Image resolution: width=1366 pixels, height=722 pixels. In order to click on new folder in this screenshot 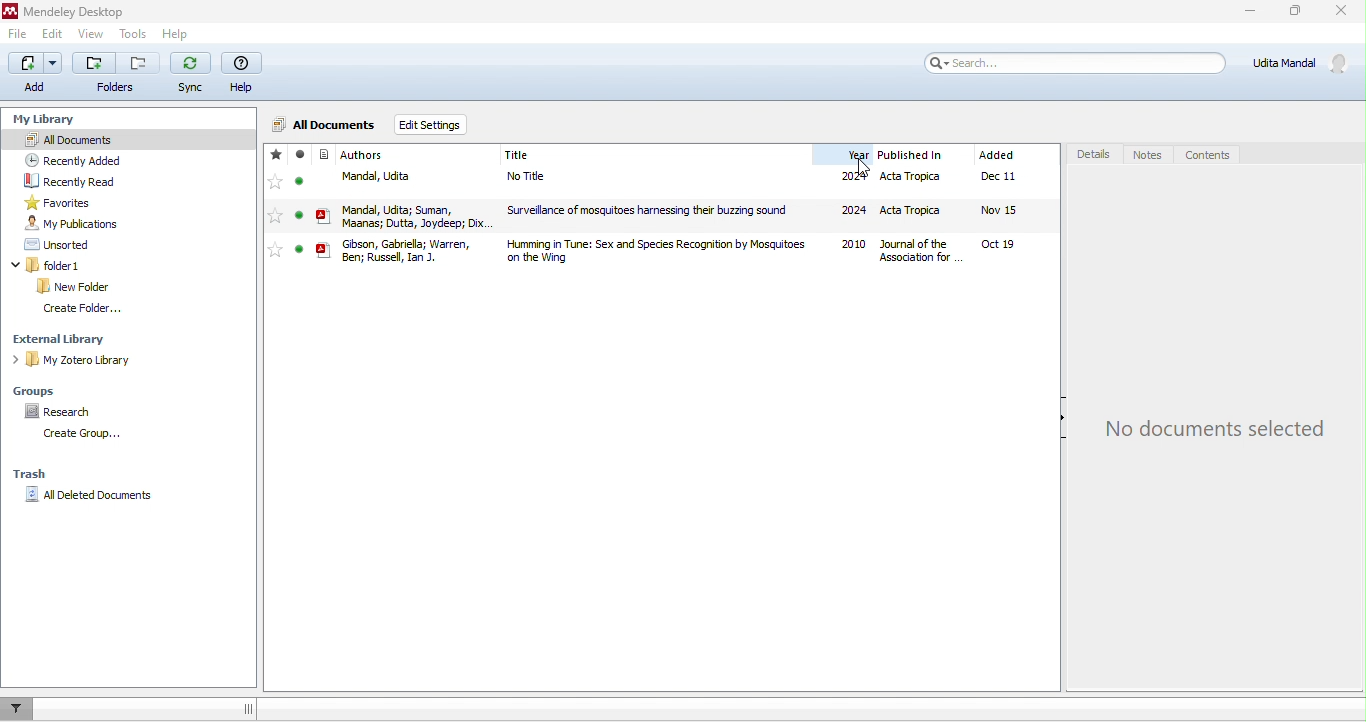, I will do `click(75, 287)`.